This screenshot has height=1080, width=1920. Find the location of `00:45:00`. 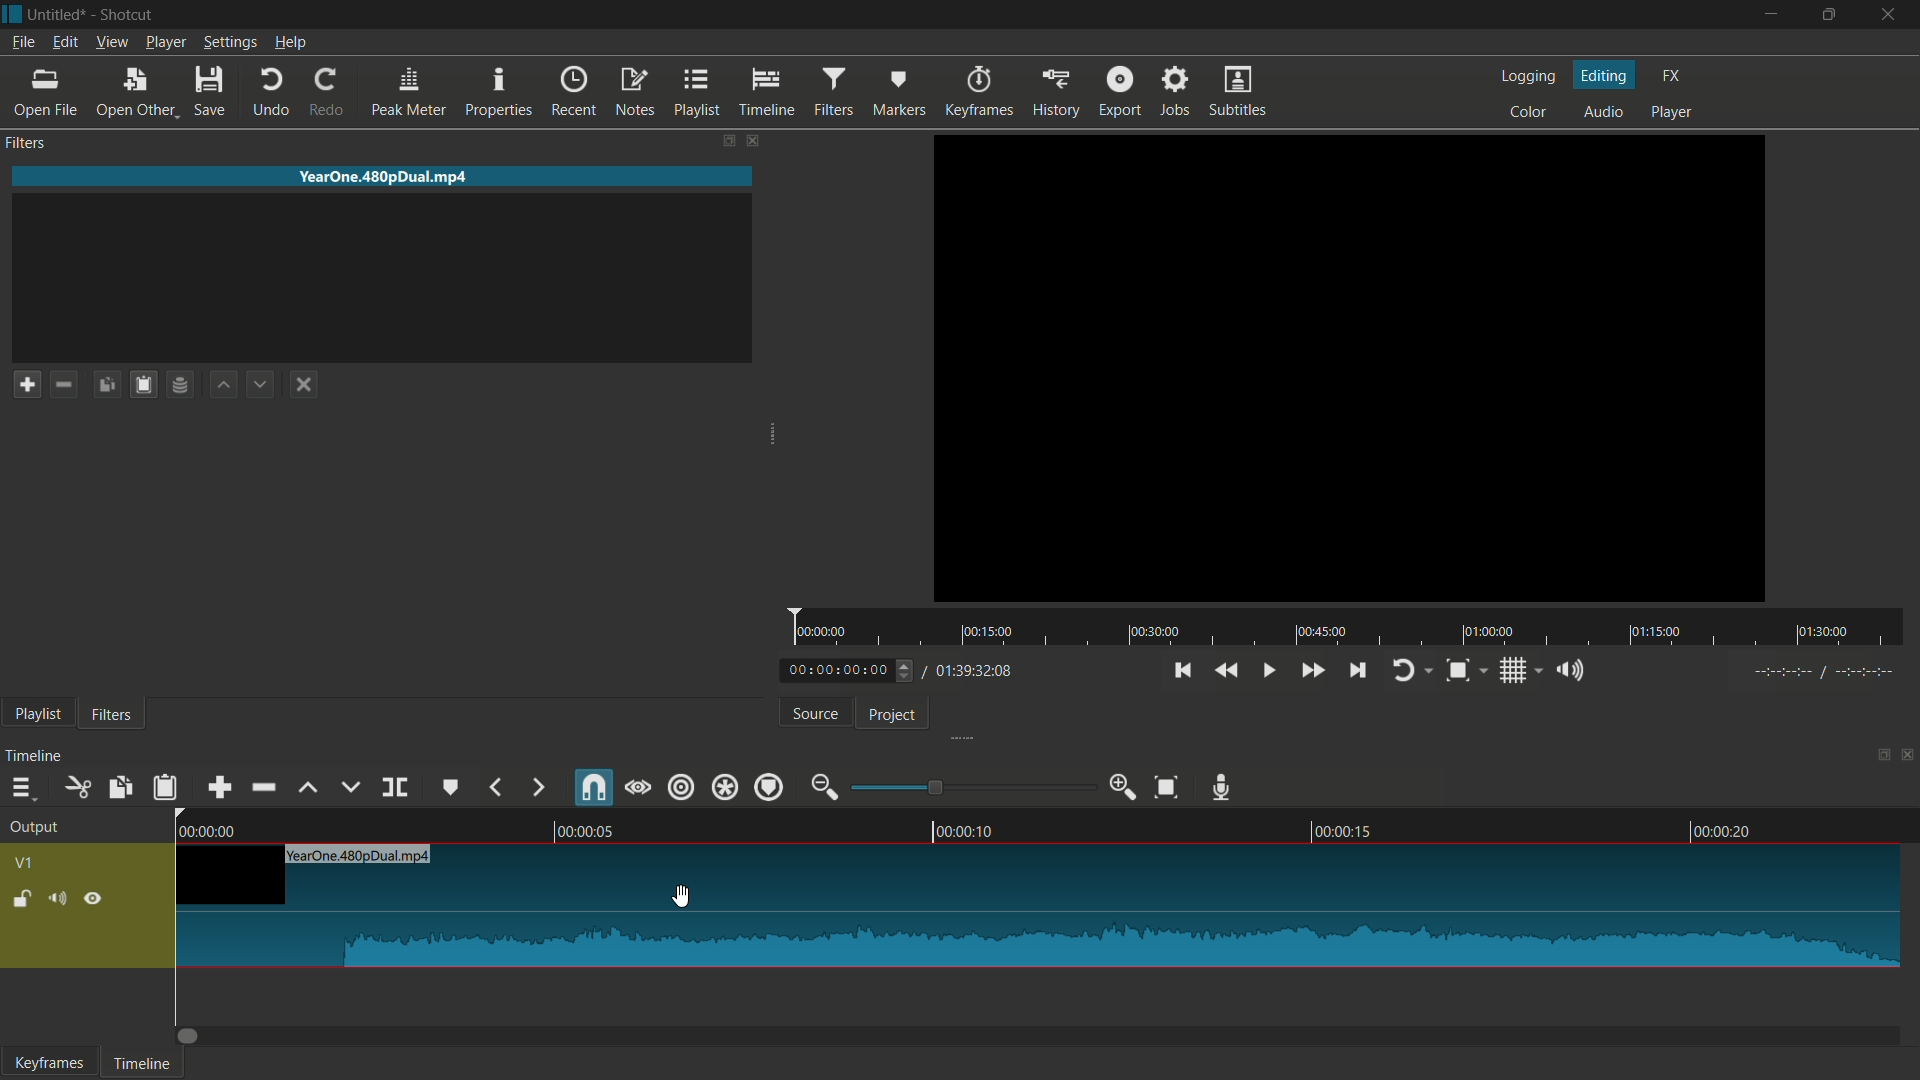

00:45:00 is located at coordinates (1319, 632).